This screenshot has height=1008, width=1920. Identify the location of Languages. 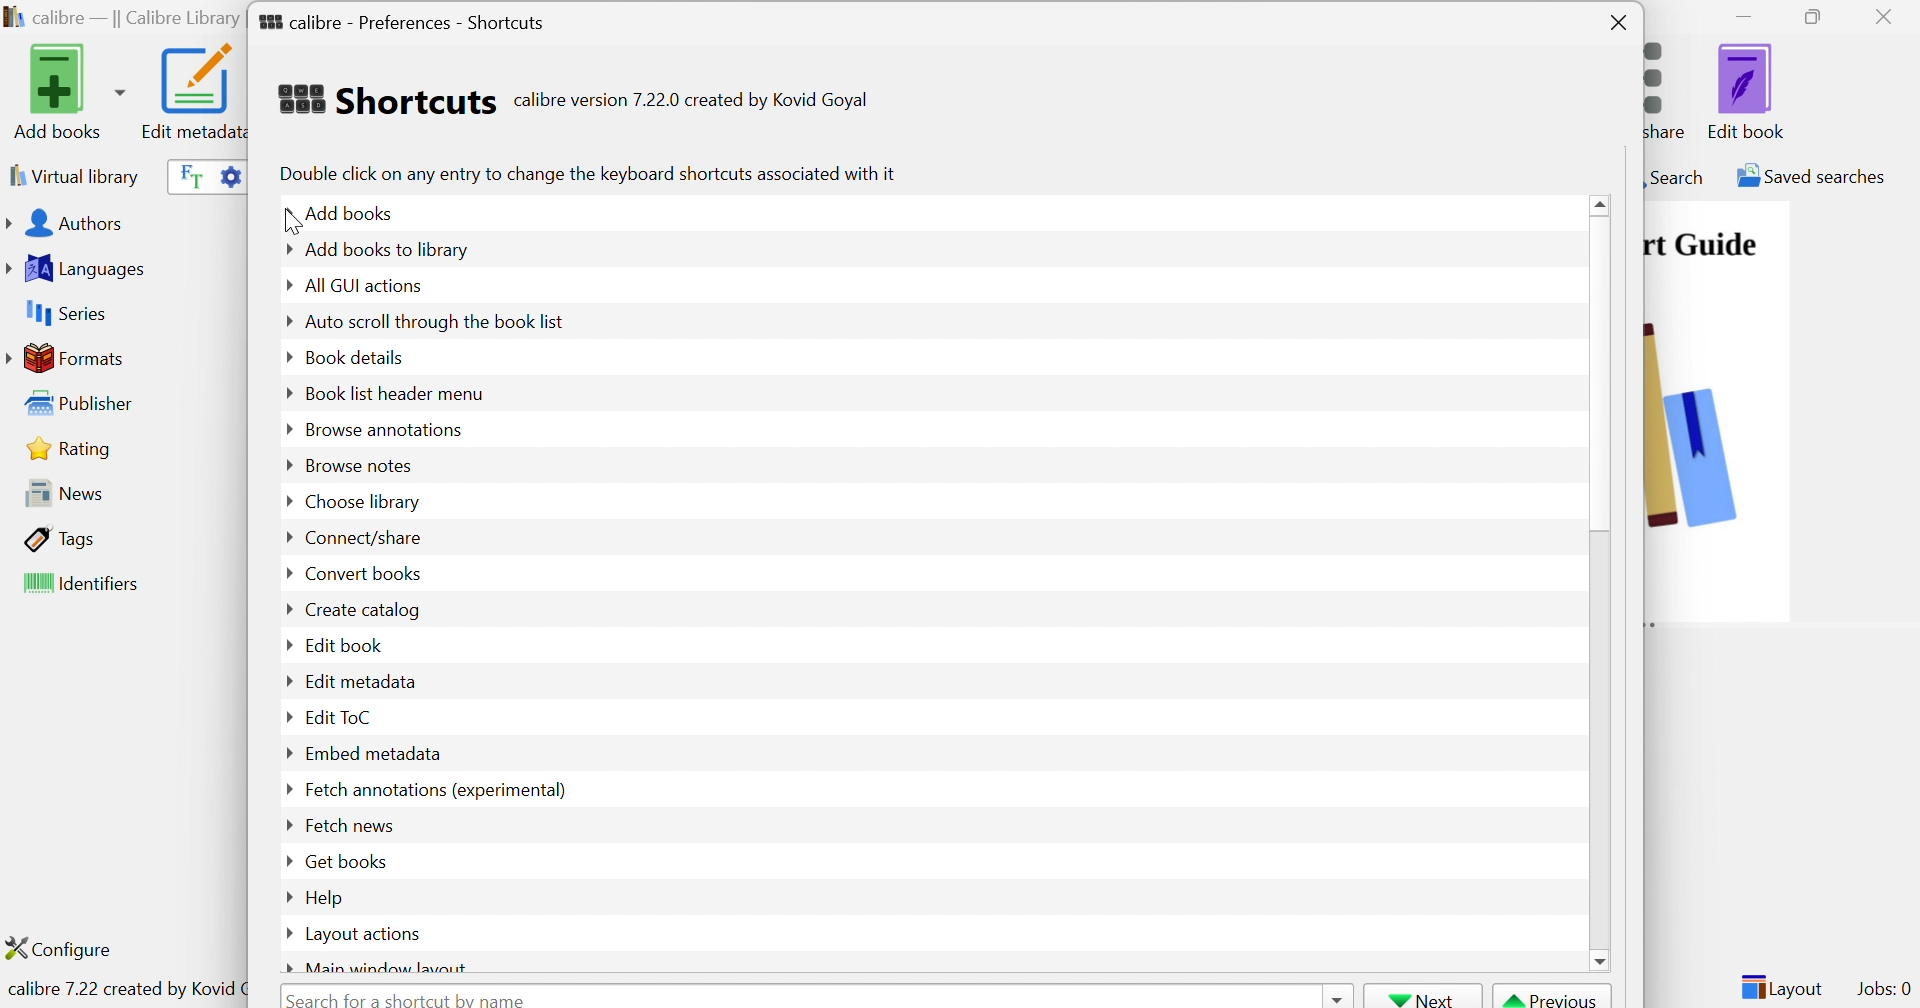
(79, 269).